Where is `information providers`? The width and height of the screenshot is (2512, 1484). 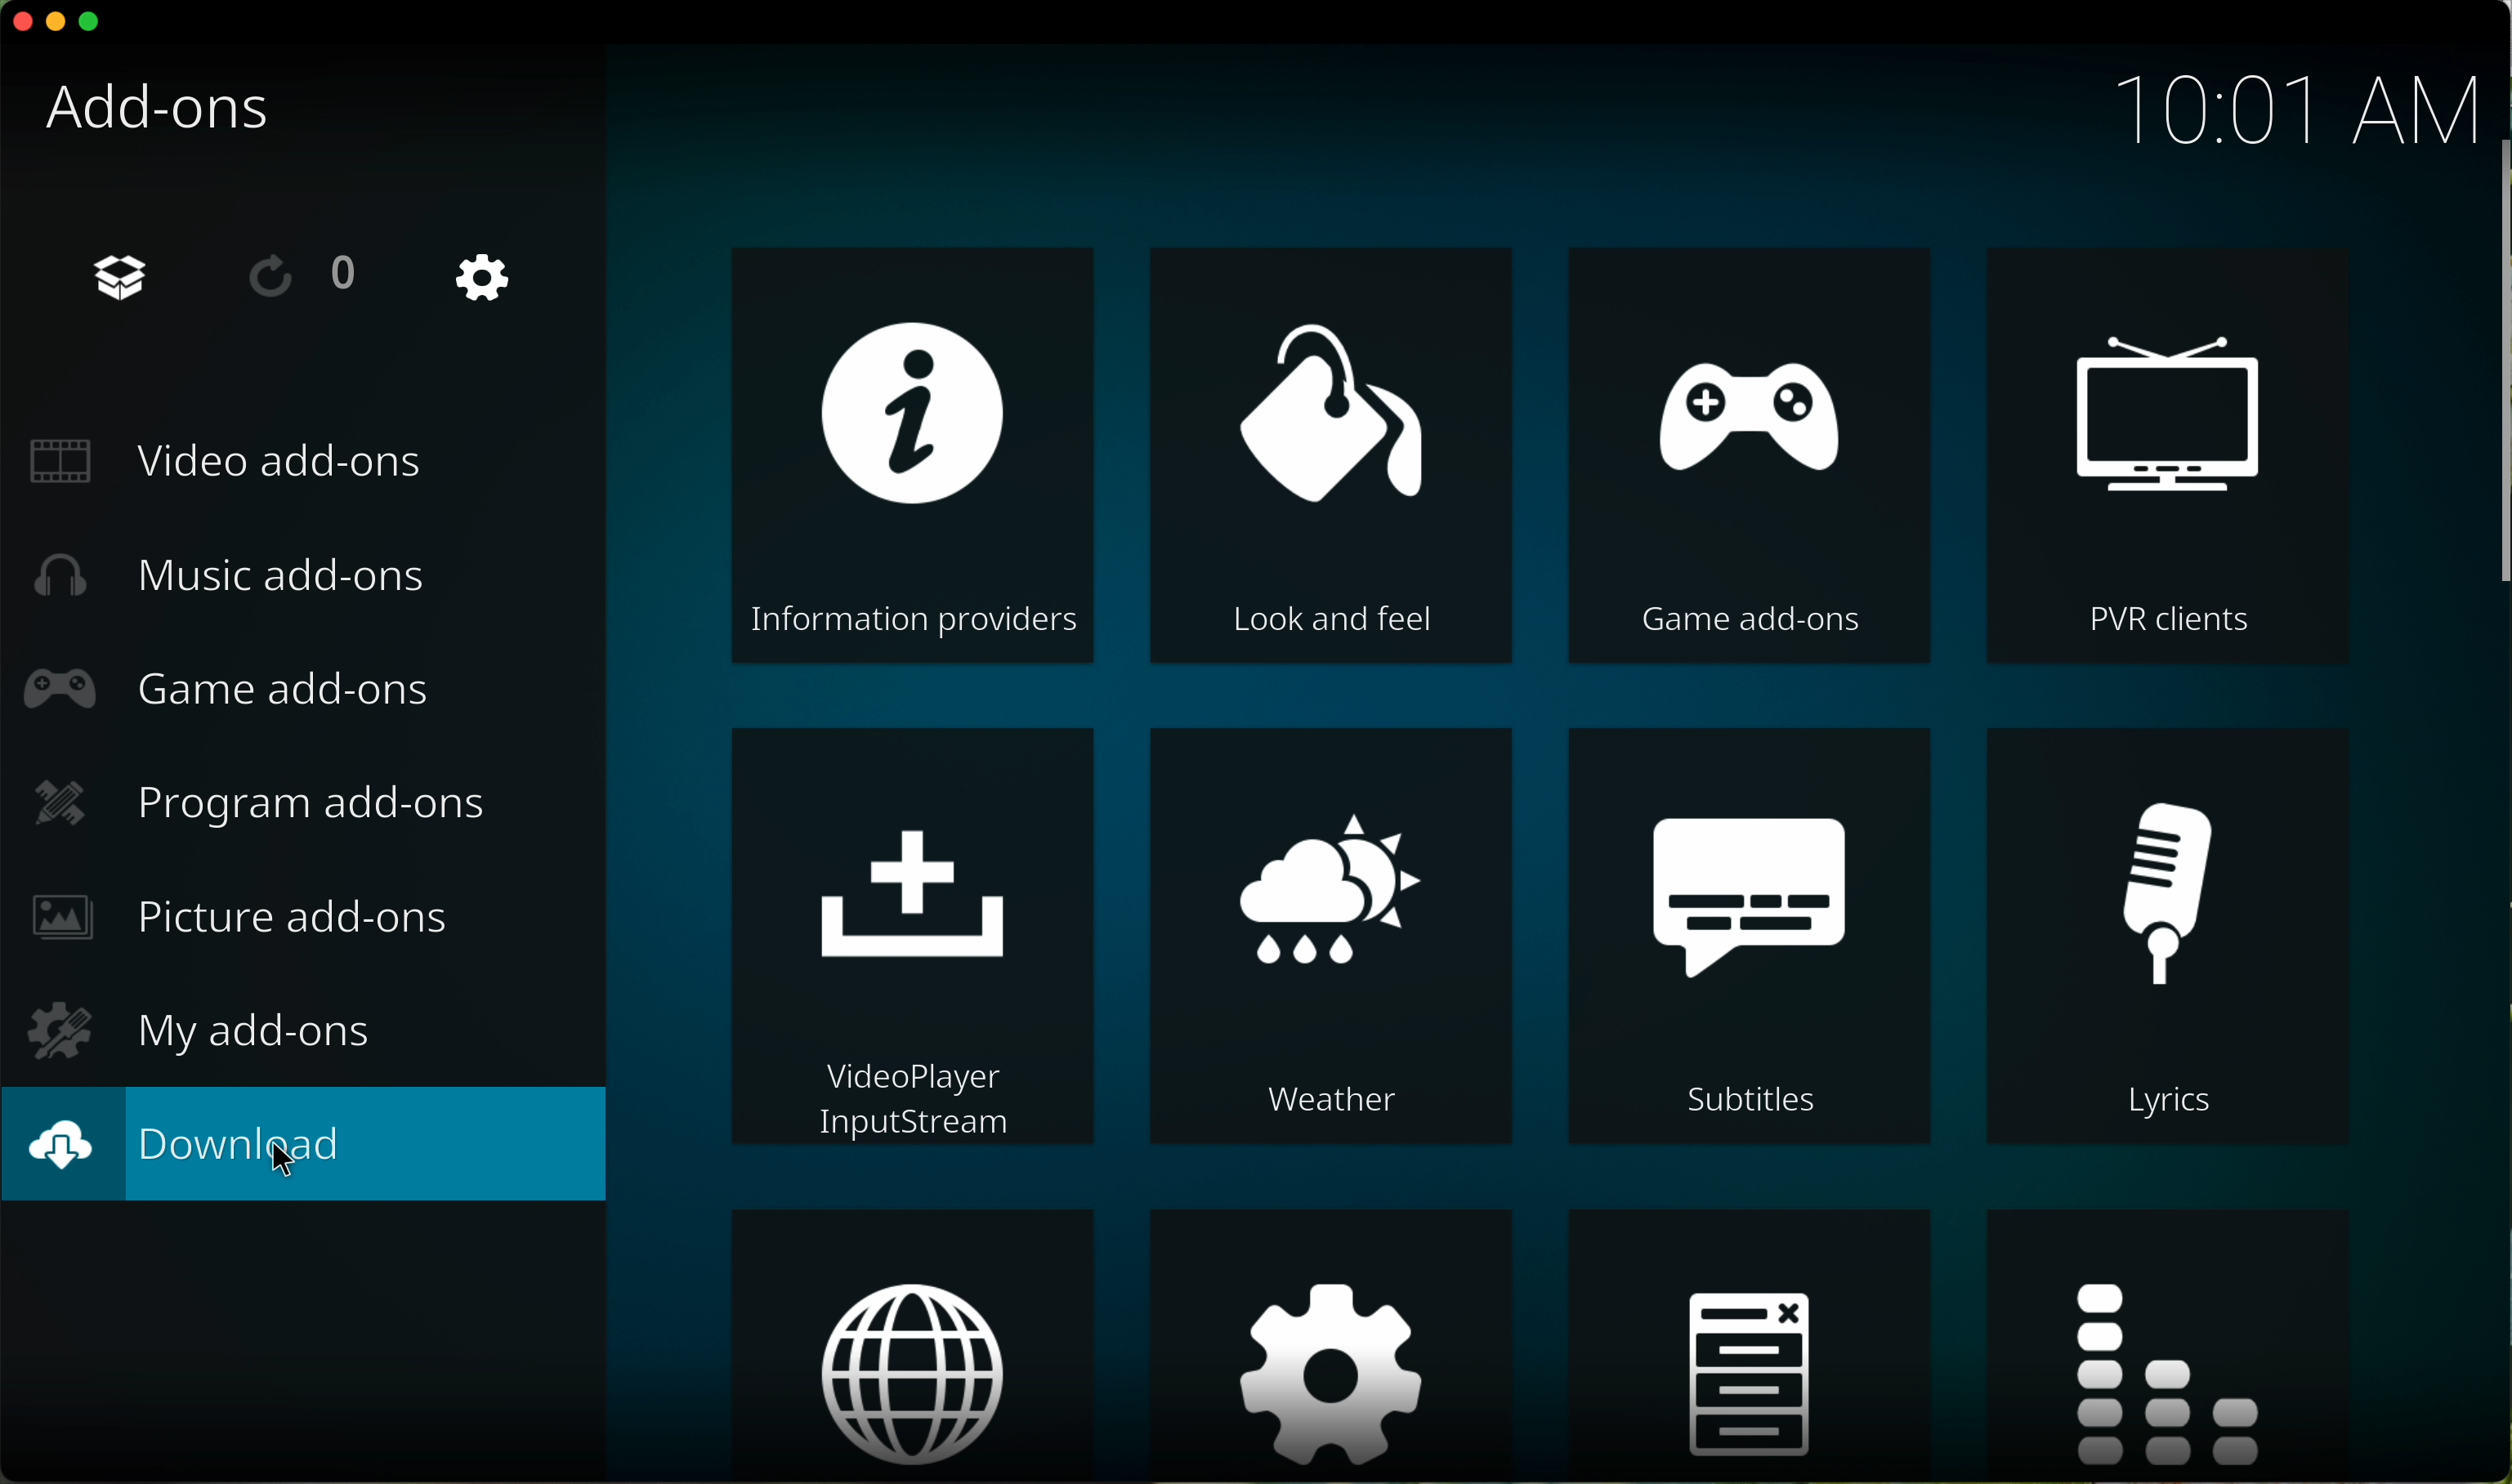 information providers is located at coordinates (915, 456).